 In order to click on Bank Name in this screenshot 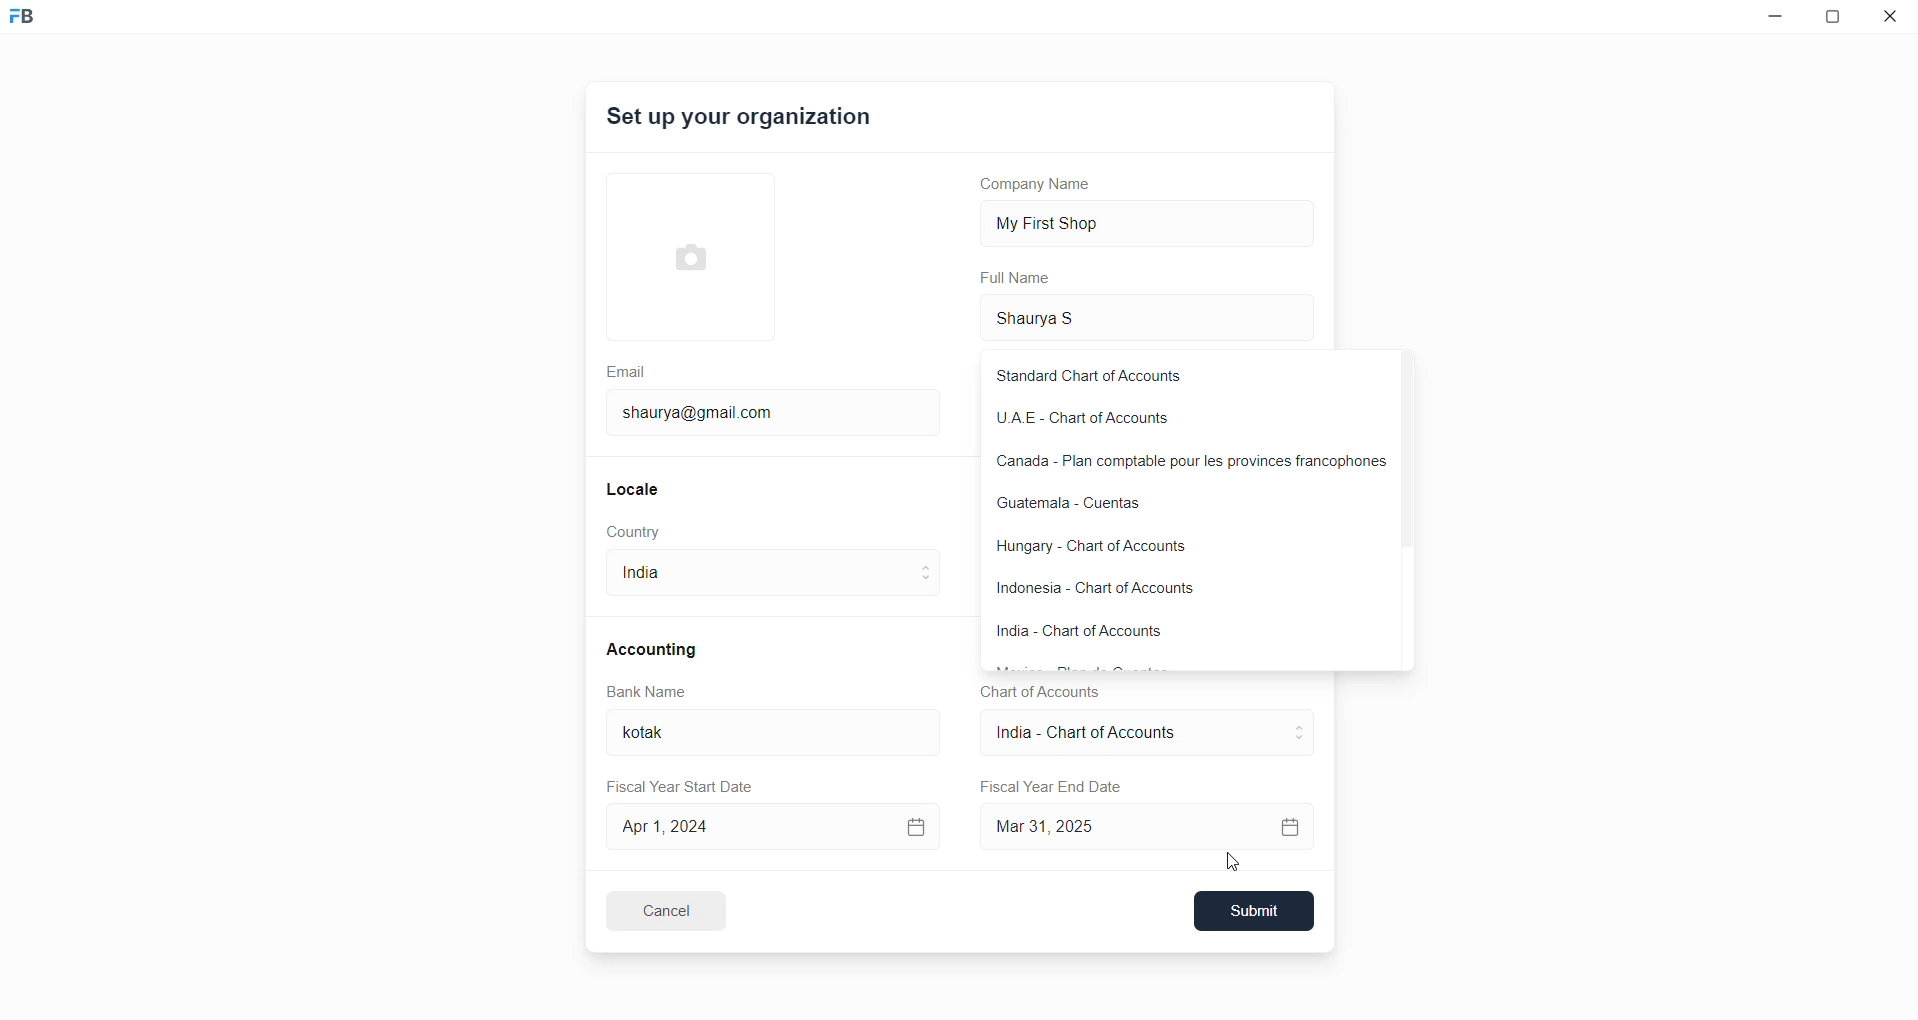, I will do `click(647, 694)`.